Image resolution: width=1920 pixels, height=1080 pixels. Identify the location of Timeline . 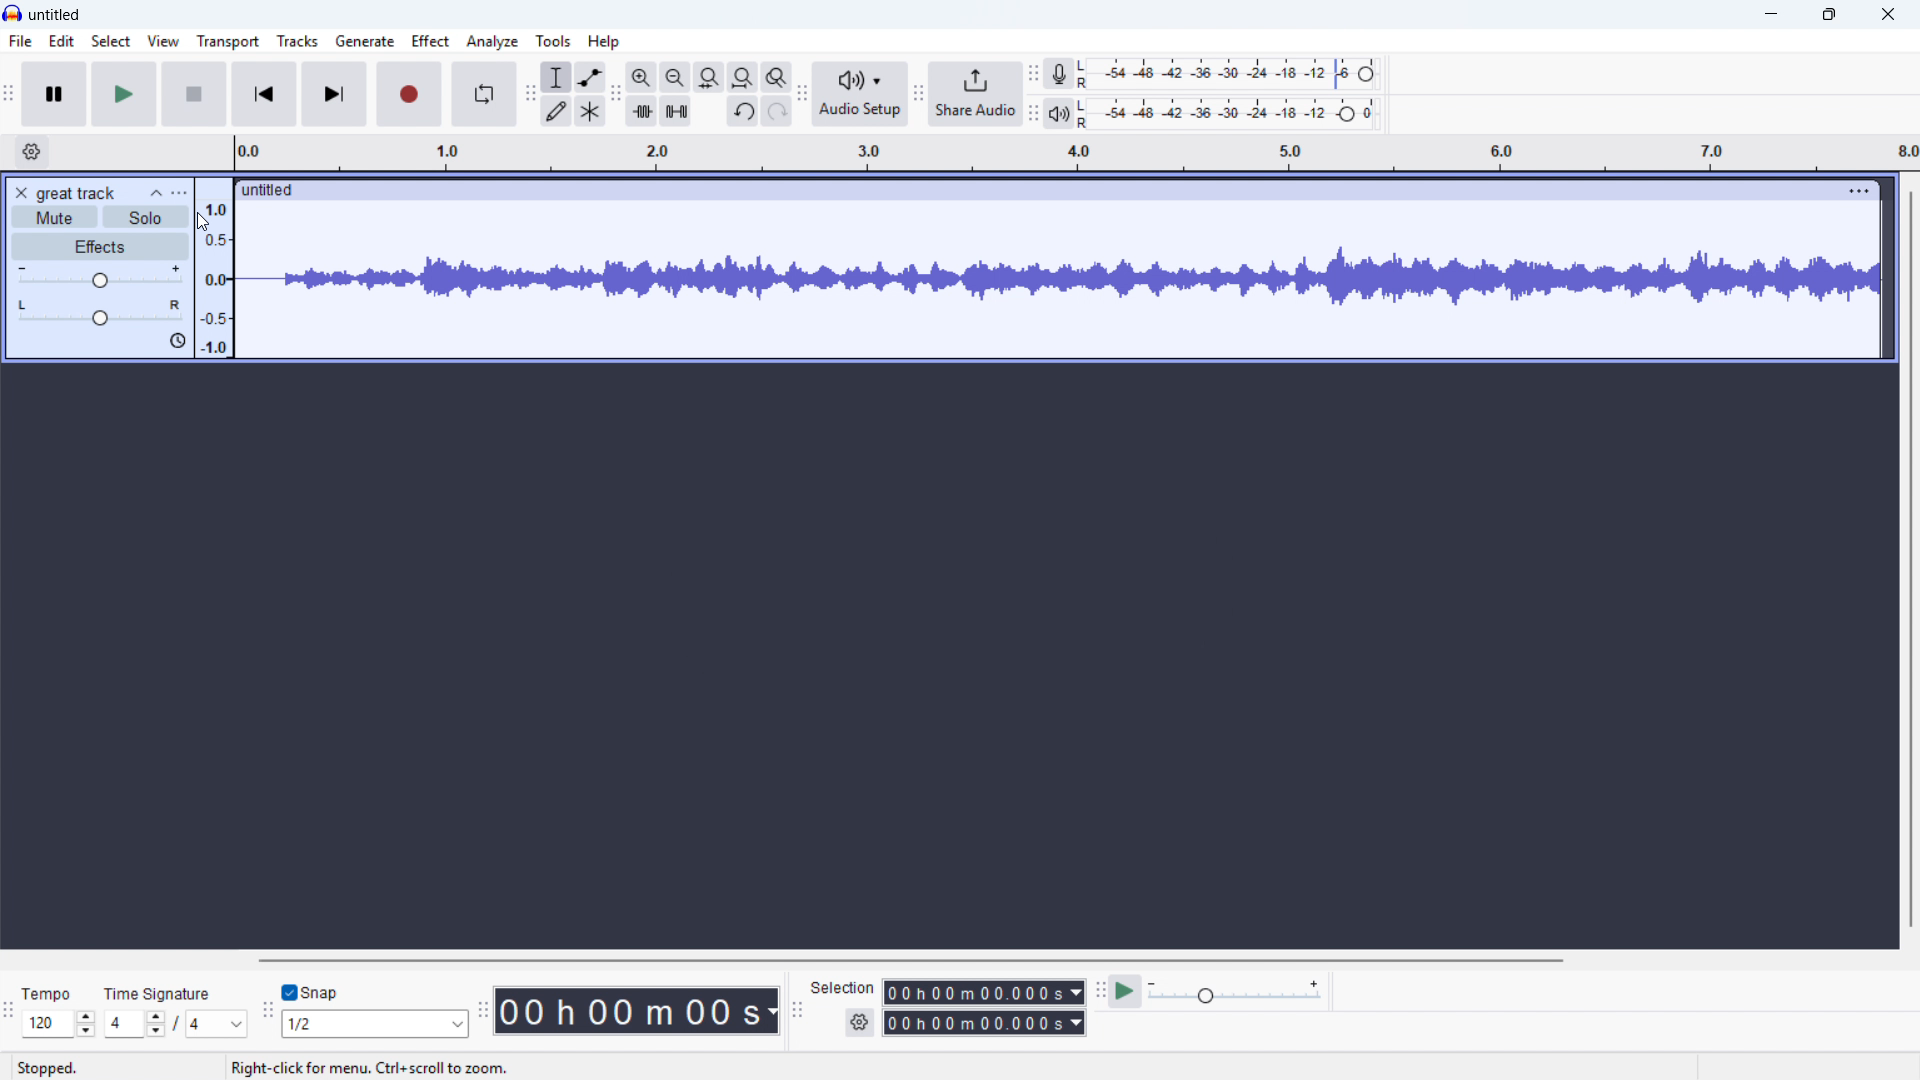
(1068, 152).